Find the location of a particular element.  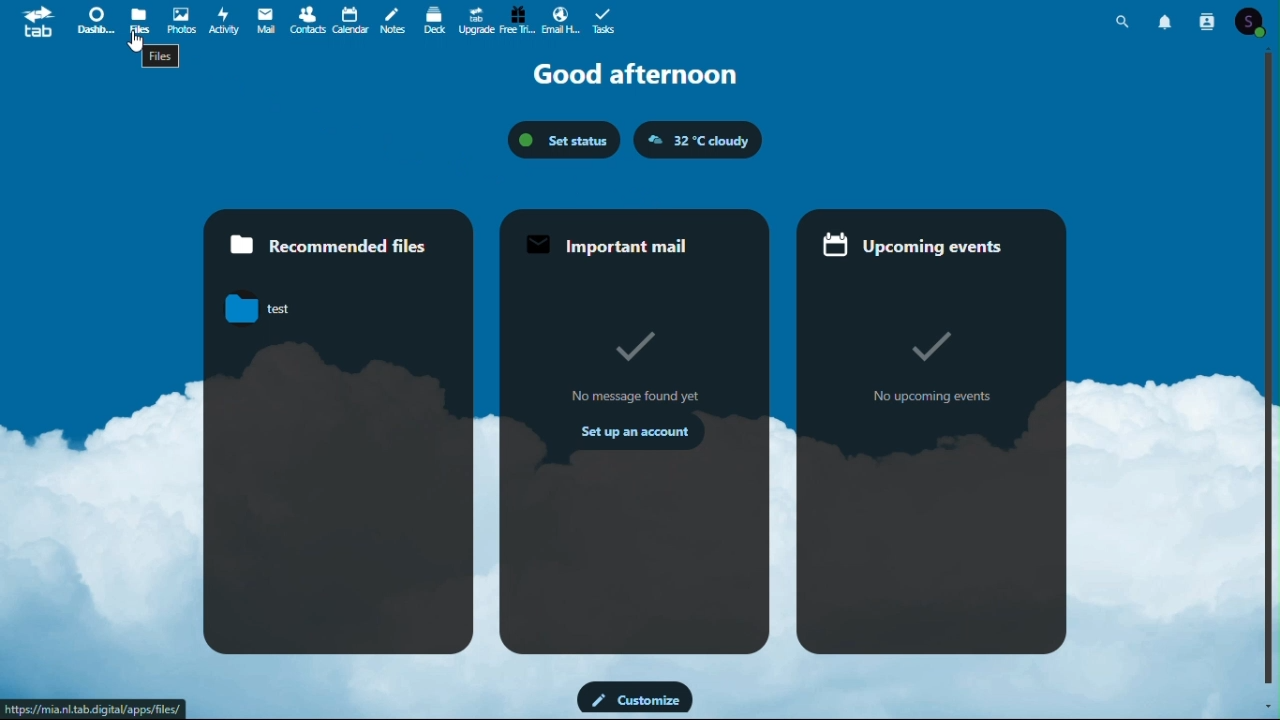

visuals is located at coordinates (620, 350).